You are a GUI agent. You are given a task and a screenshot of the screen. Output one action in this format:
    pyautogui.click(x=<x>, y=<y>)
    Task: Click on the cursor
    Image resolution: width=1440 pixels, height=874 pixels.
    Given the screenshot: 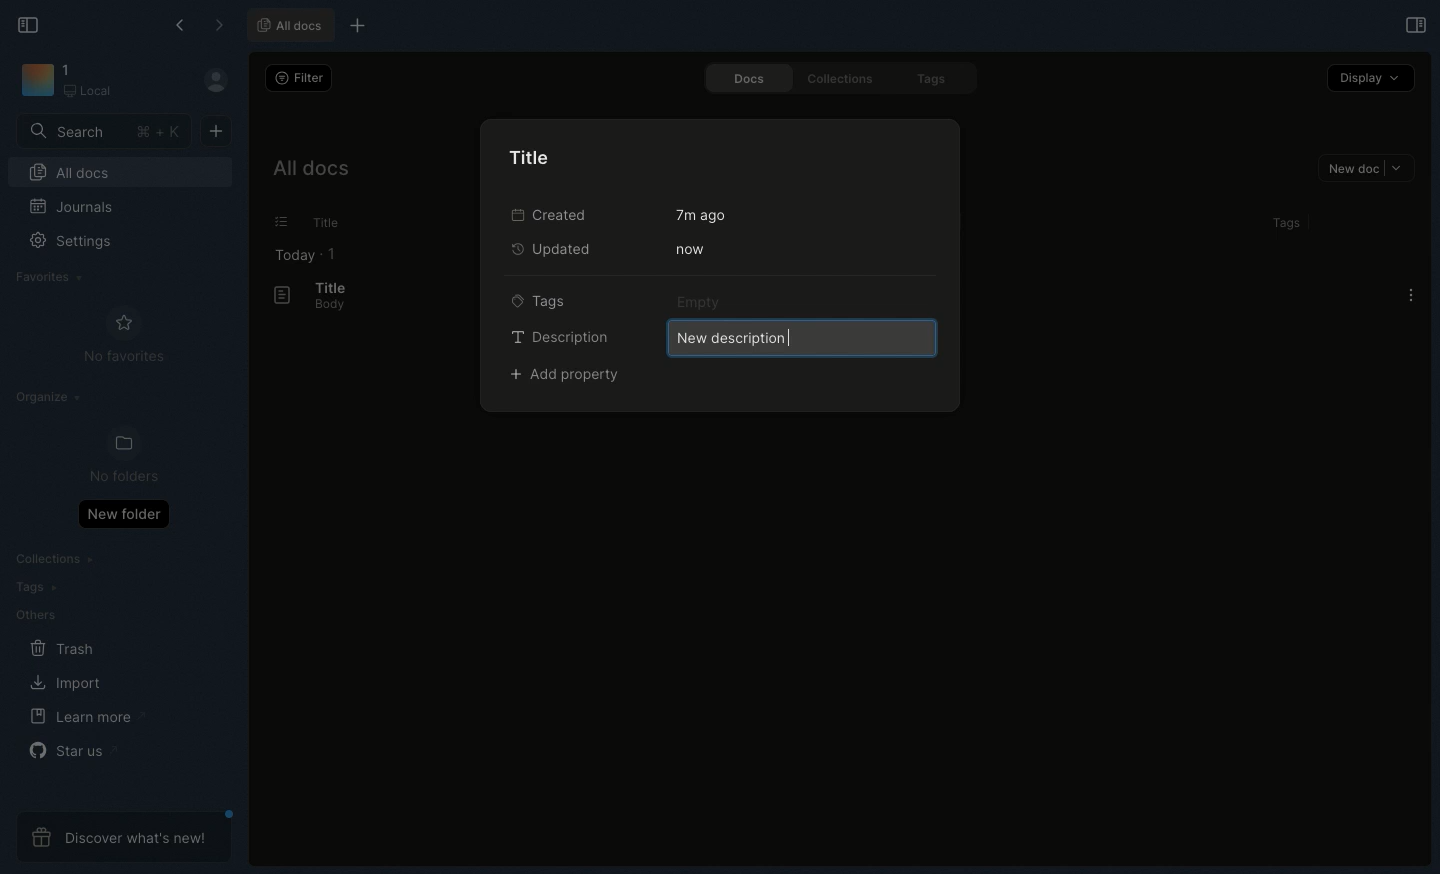 What is the action you would take?
    pyautogui.click(x=793, y=341)
    